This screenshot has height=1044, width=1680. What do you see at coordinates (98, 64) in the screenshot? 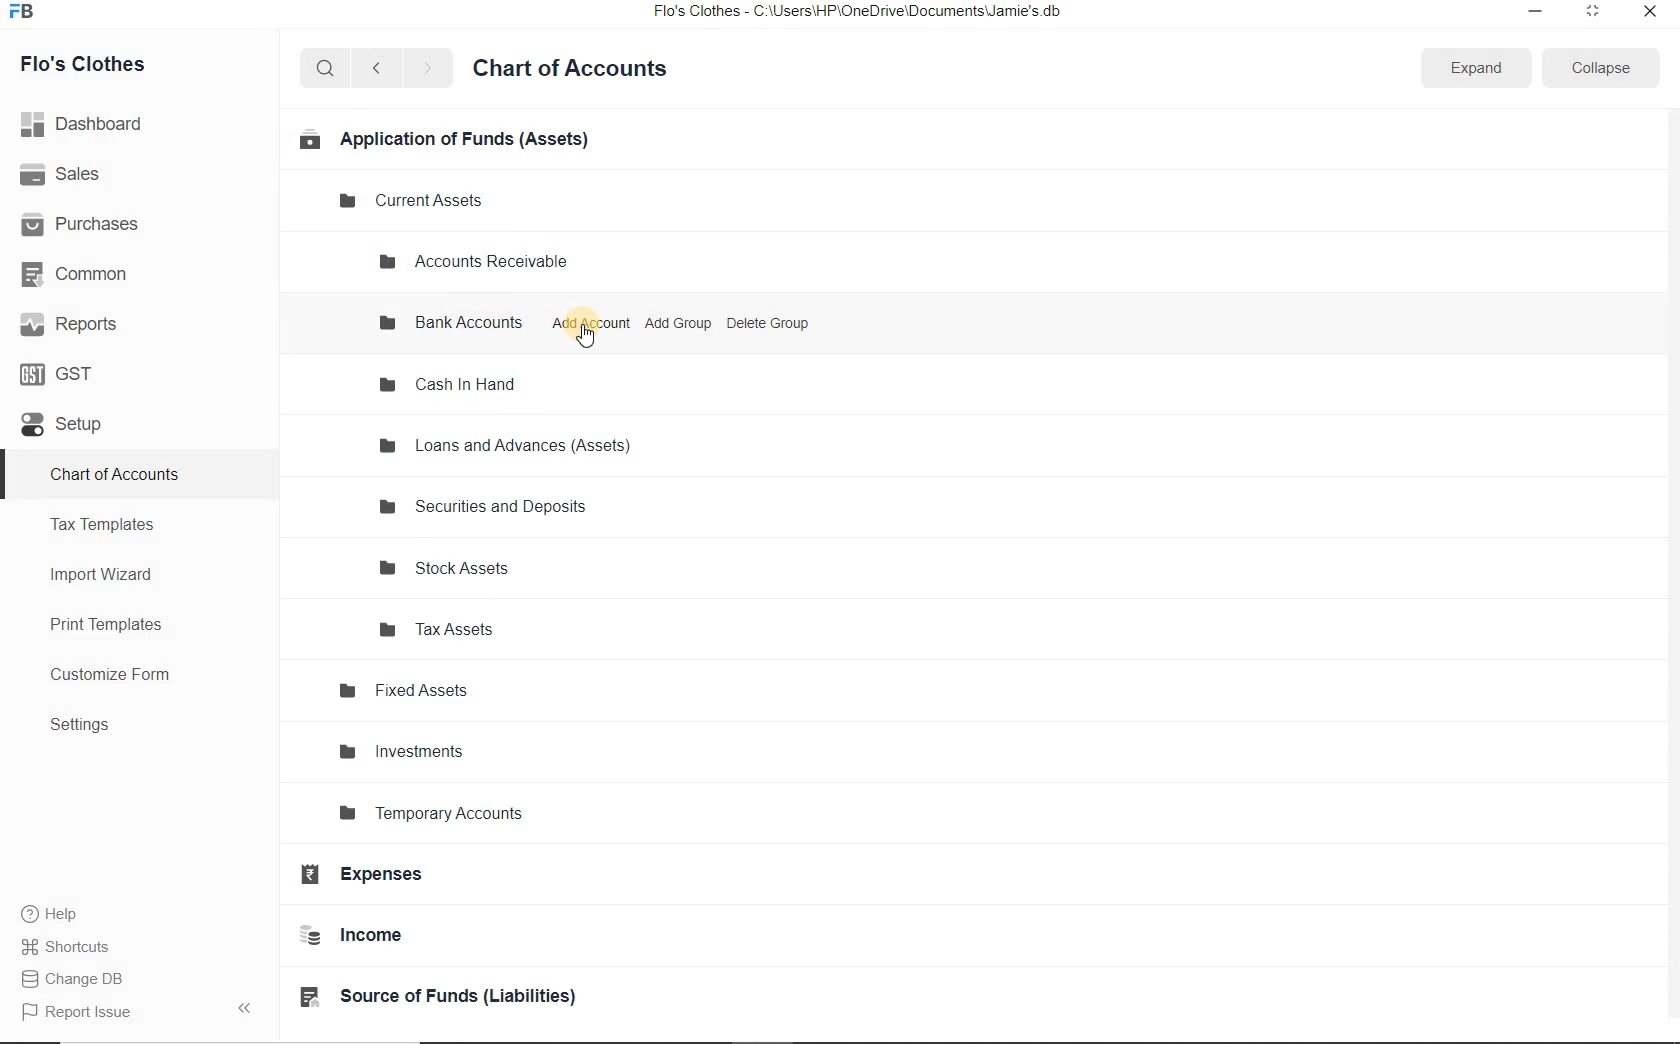
I see `Flo's Clothes` at bounding box center [98, 64].